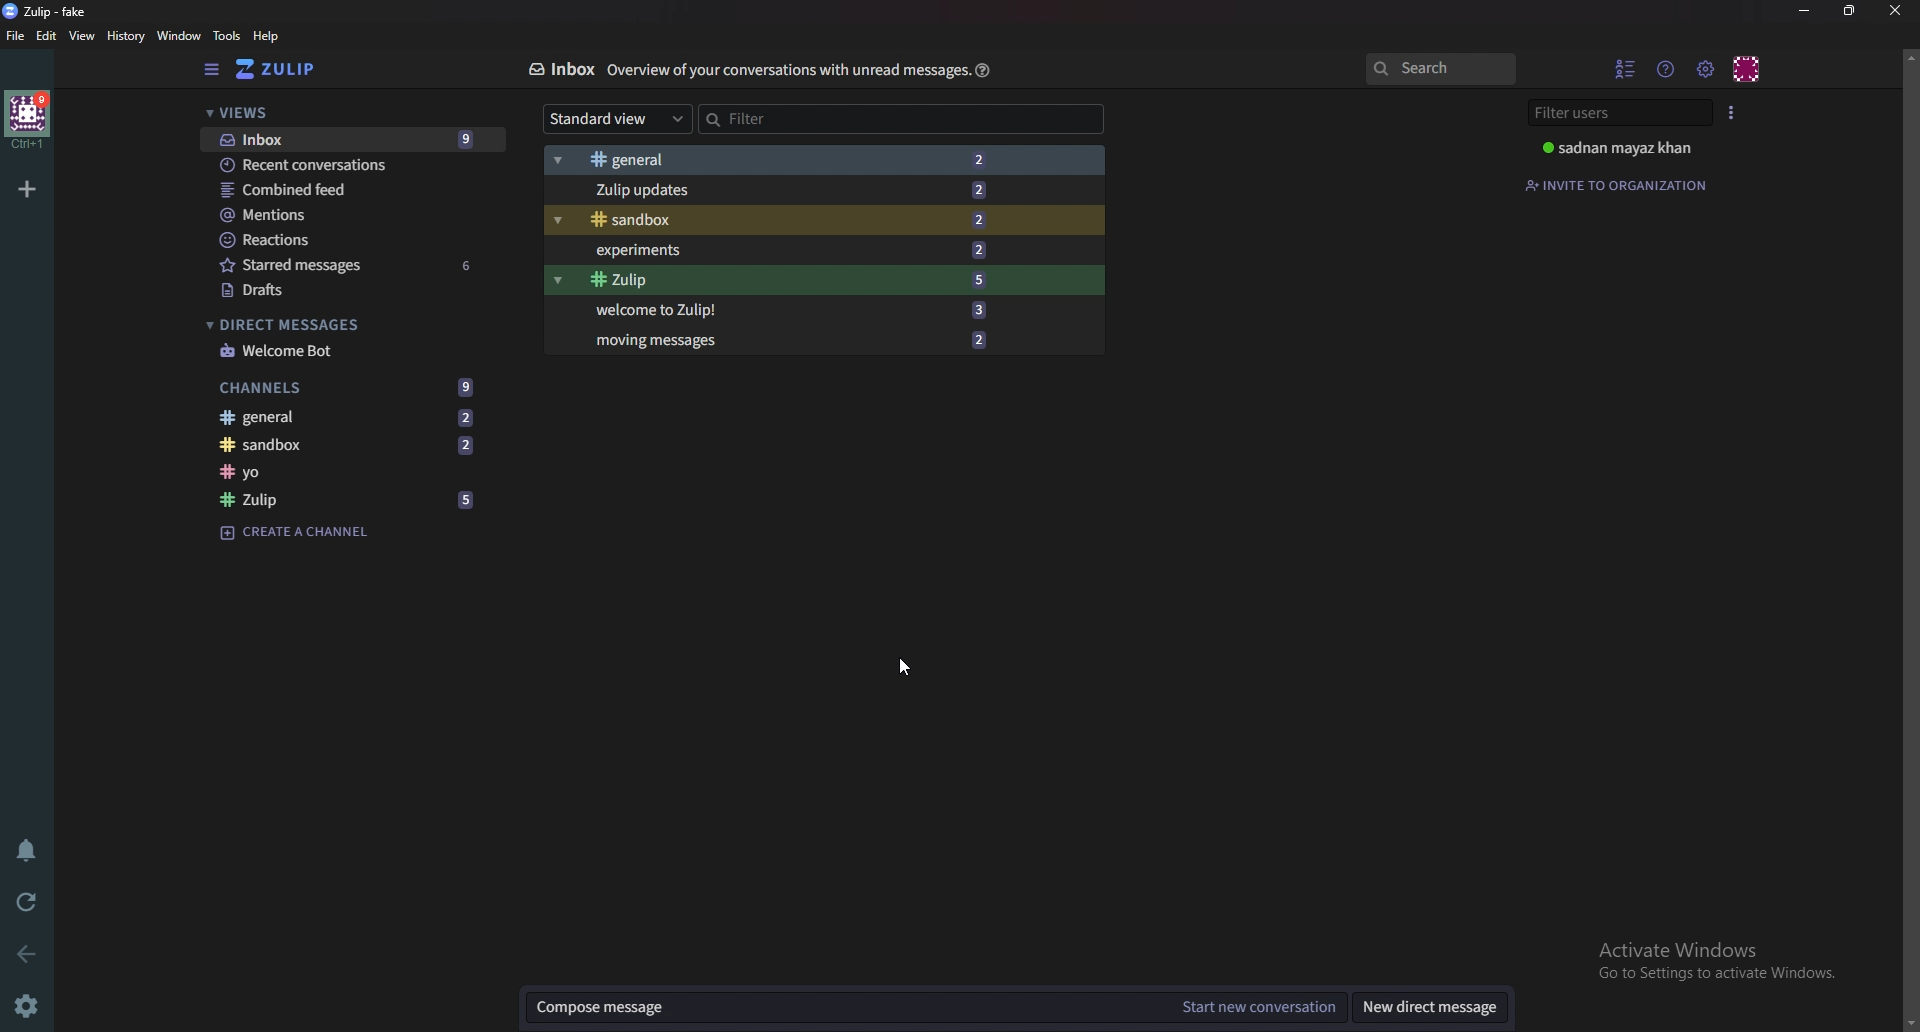 This screenshot has width=1920, height=1032. I want to click on Channels, so click(344, 387).